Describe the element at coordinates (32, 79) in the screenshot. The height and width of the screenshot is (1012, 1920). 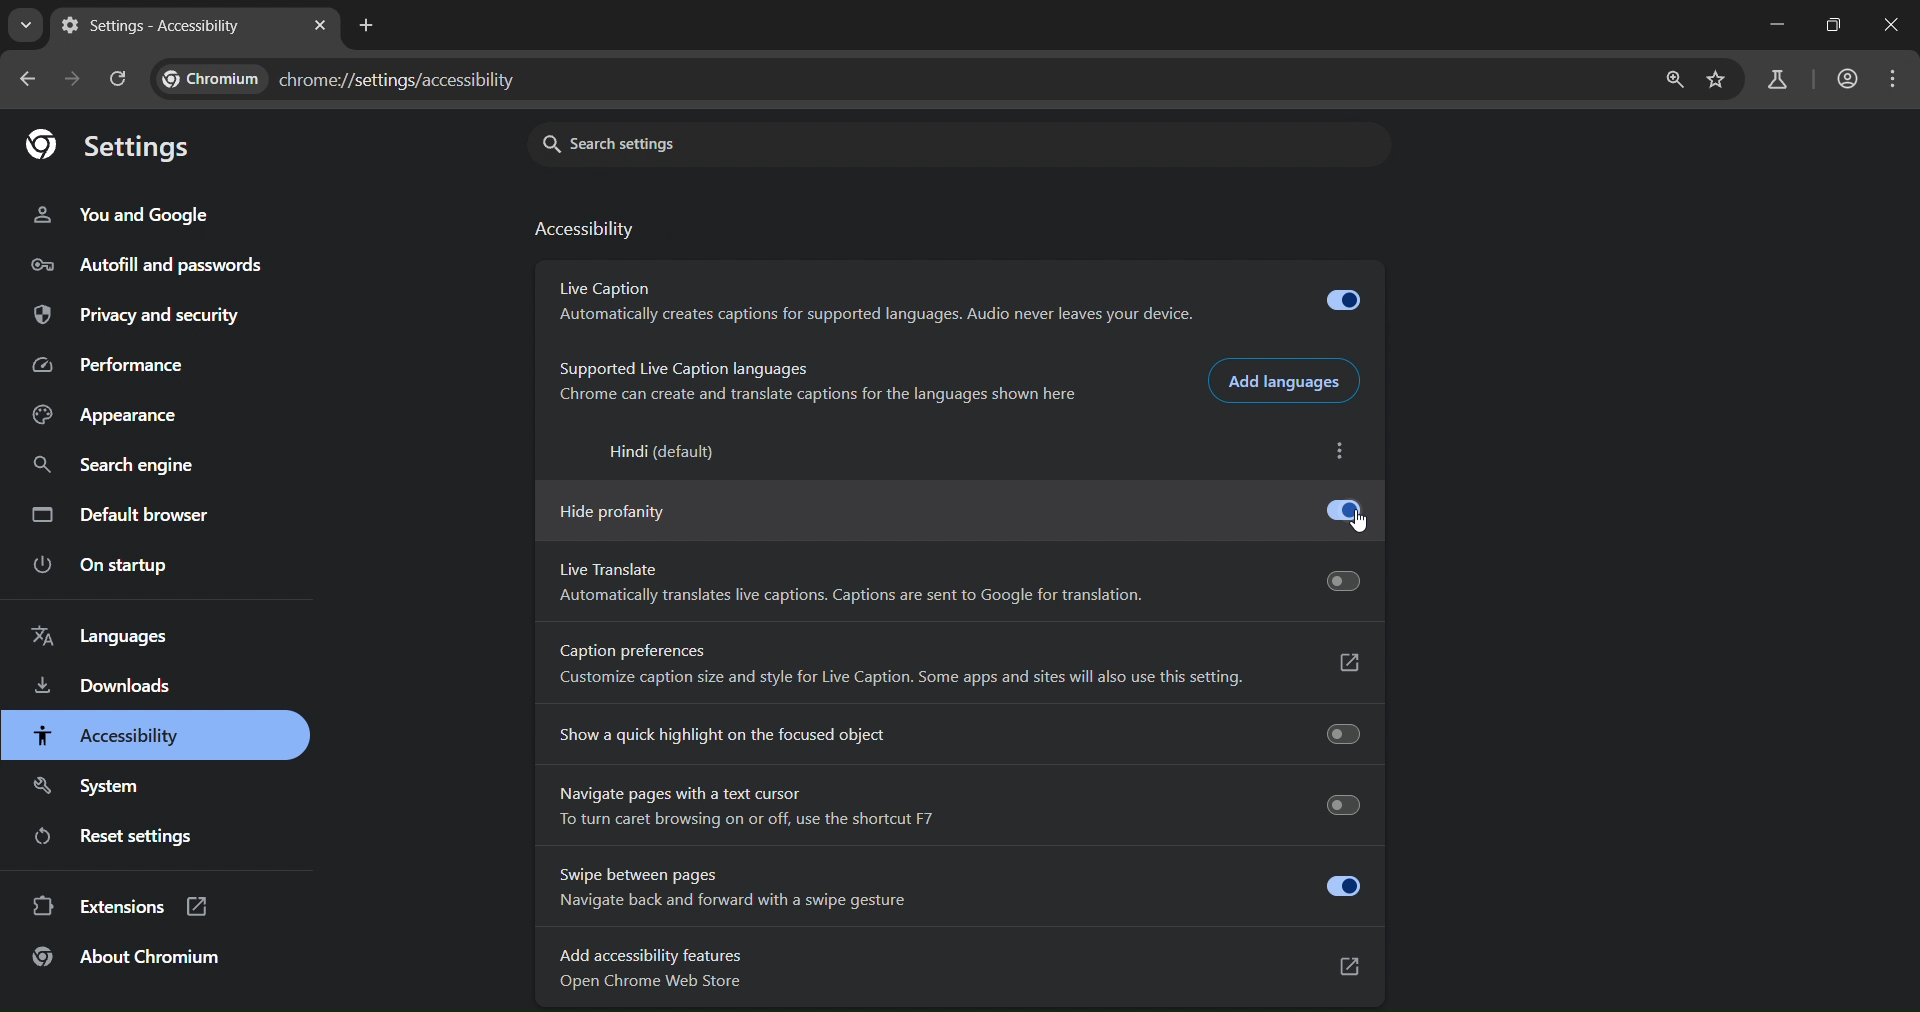
I see `go back one page` at that location.